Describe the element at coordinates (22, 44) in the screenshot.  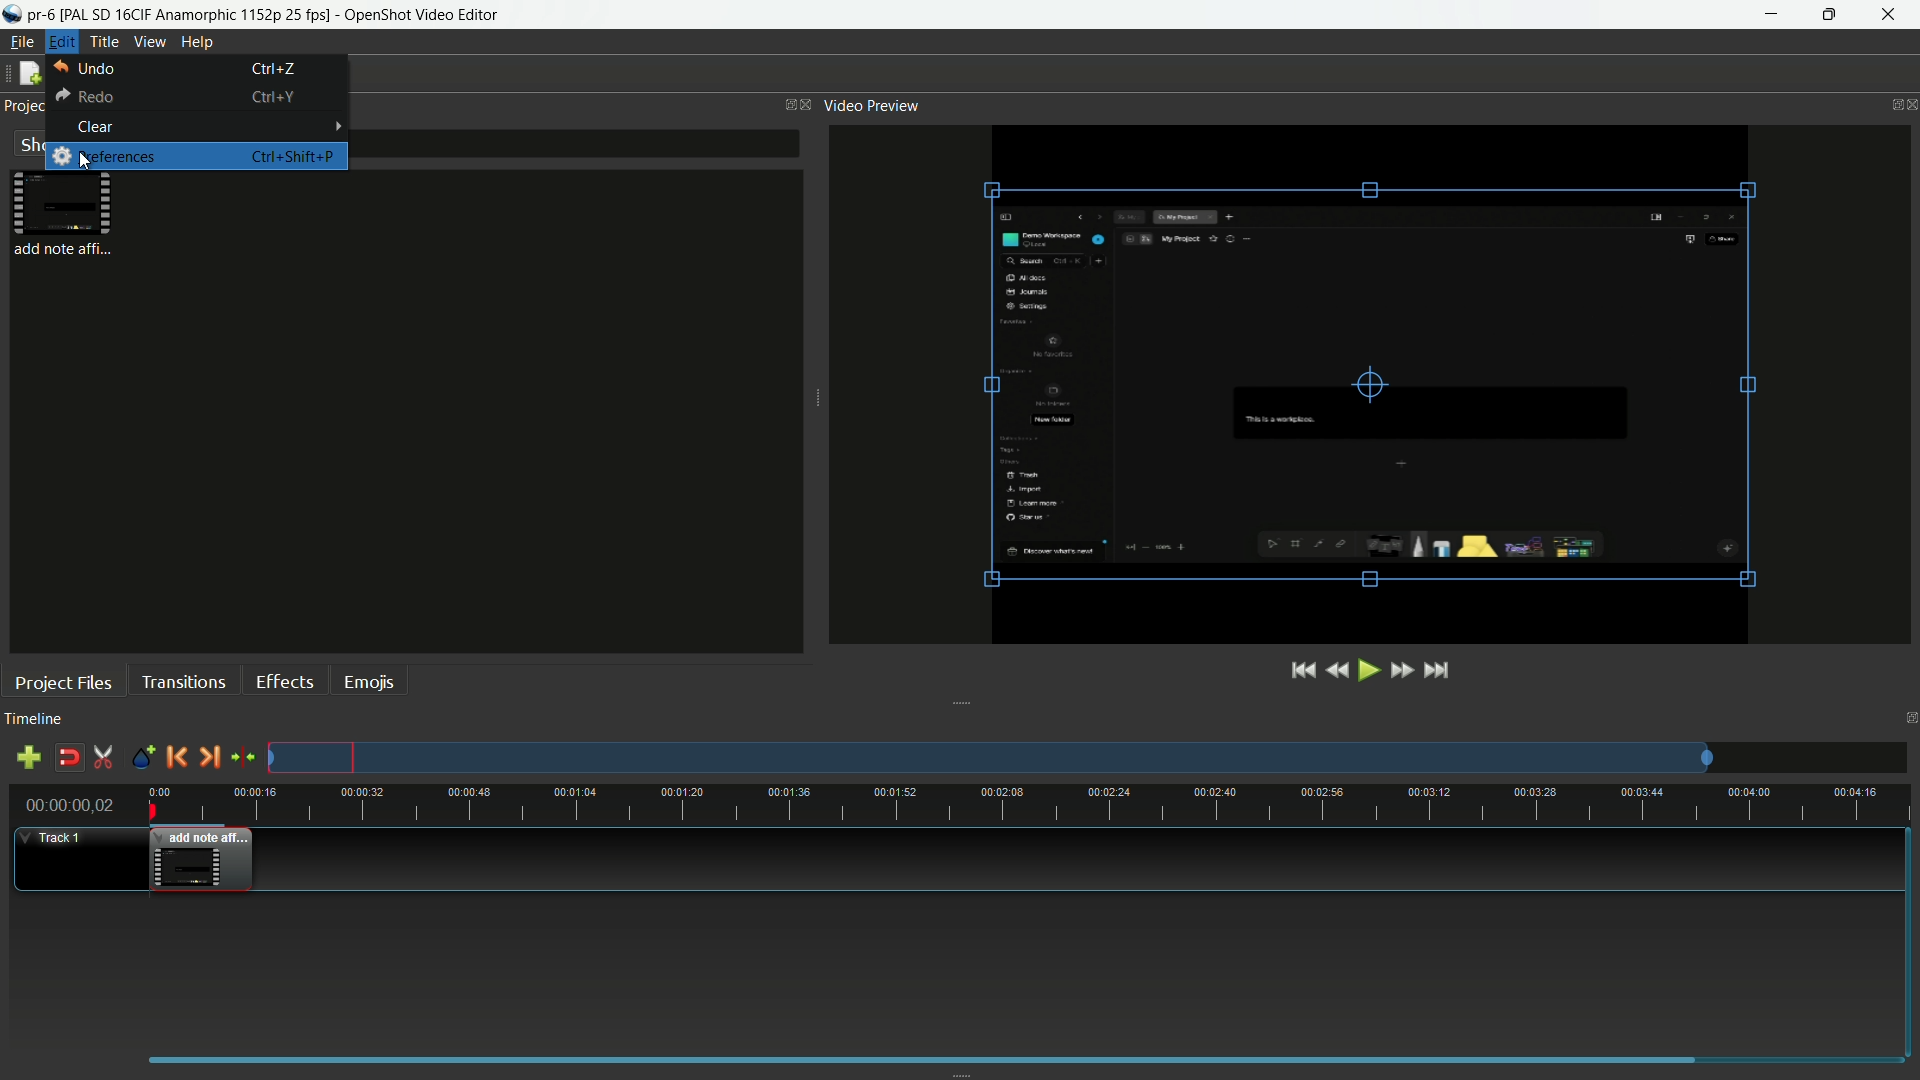
I see `File` at that location.